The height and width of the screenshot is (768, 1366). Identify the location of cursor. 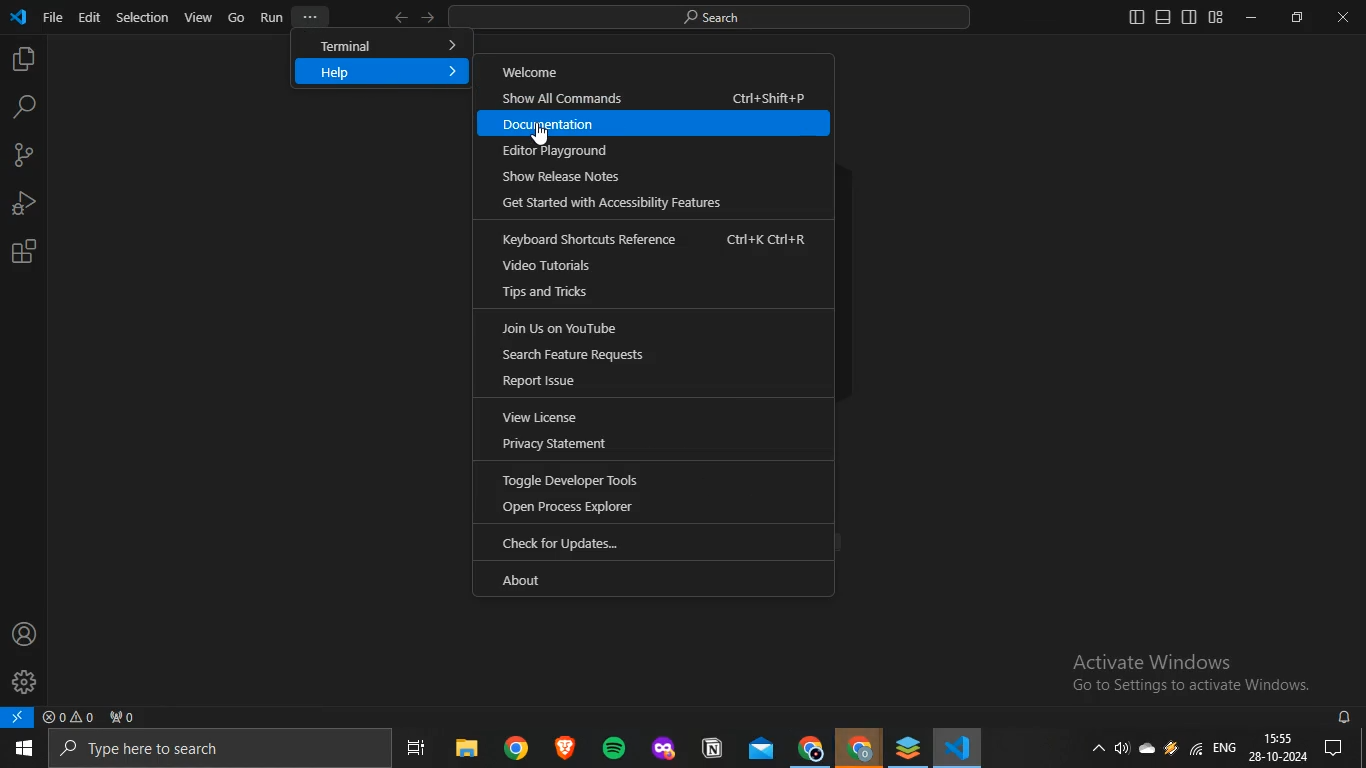
(546, 137).